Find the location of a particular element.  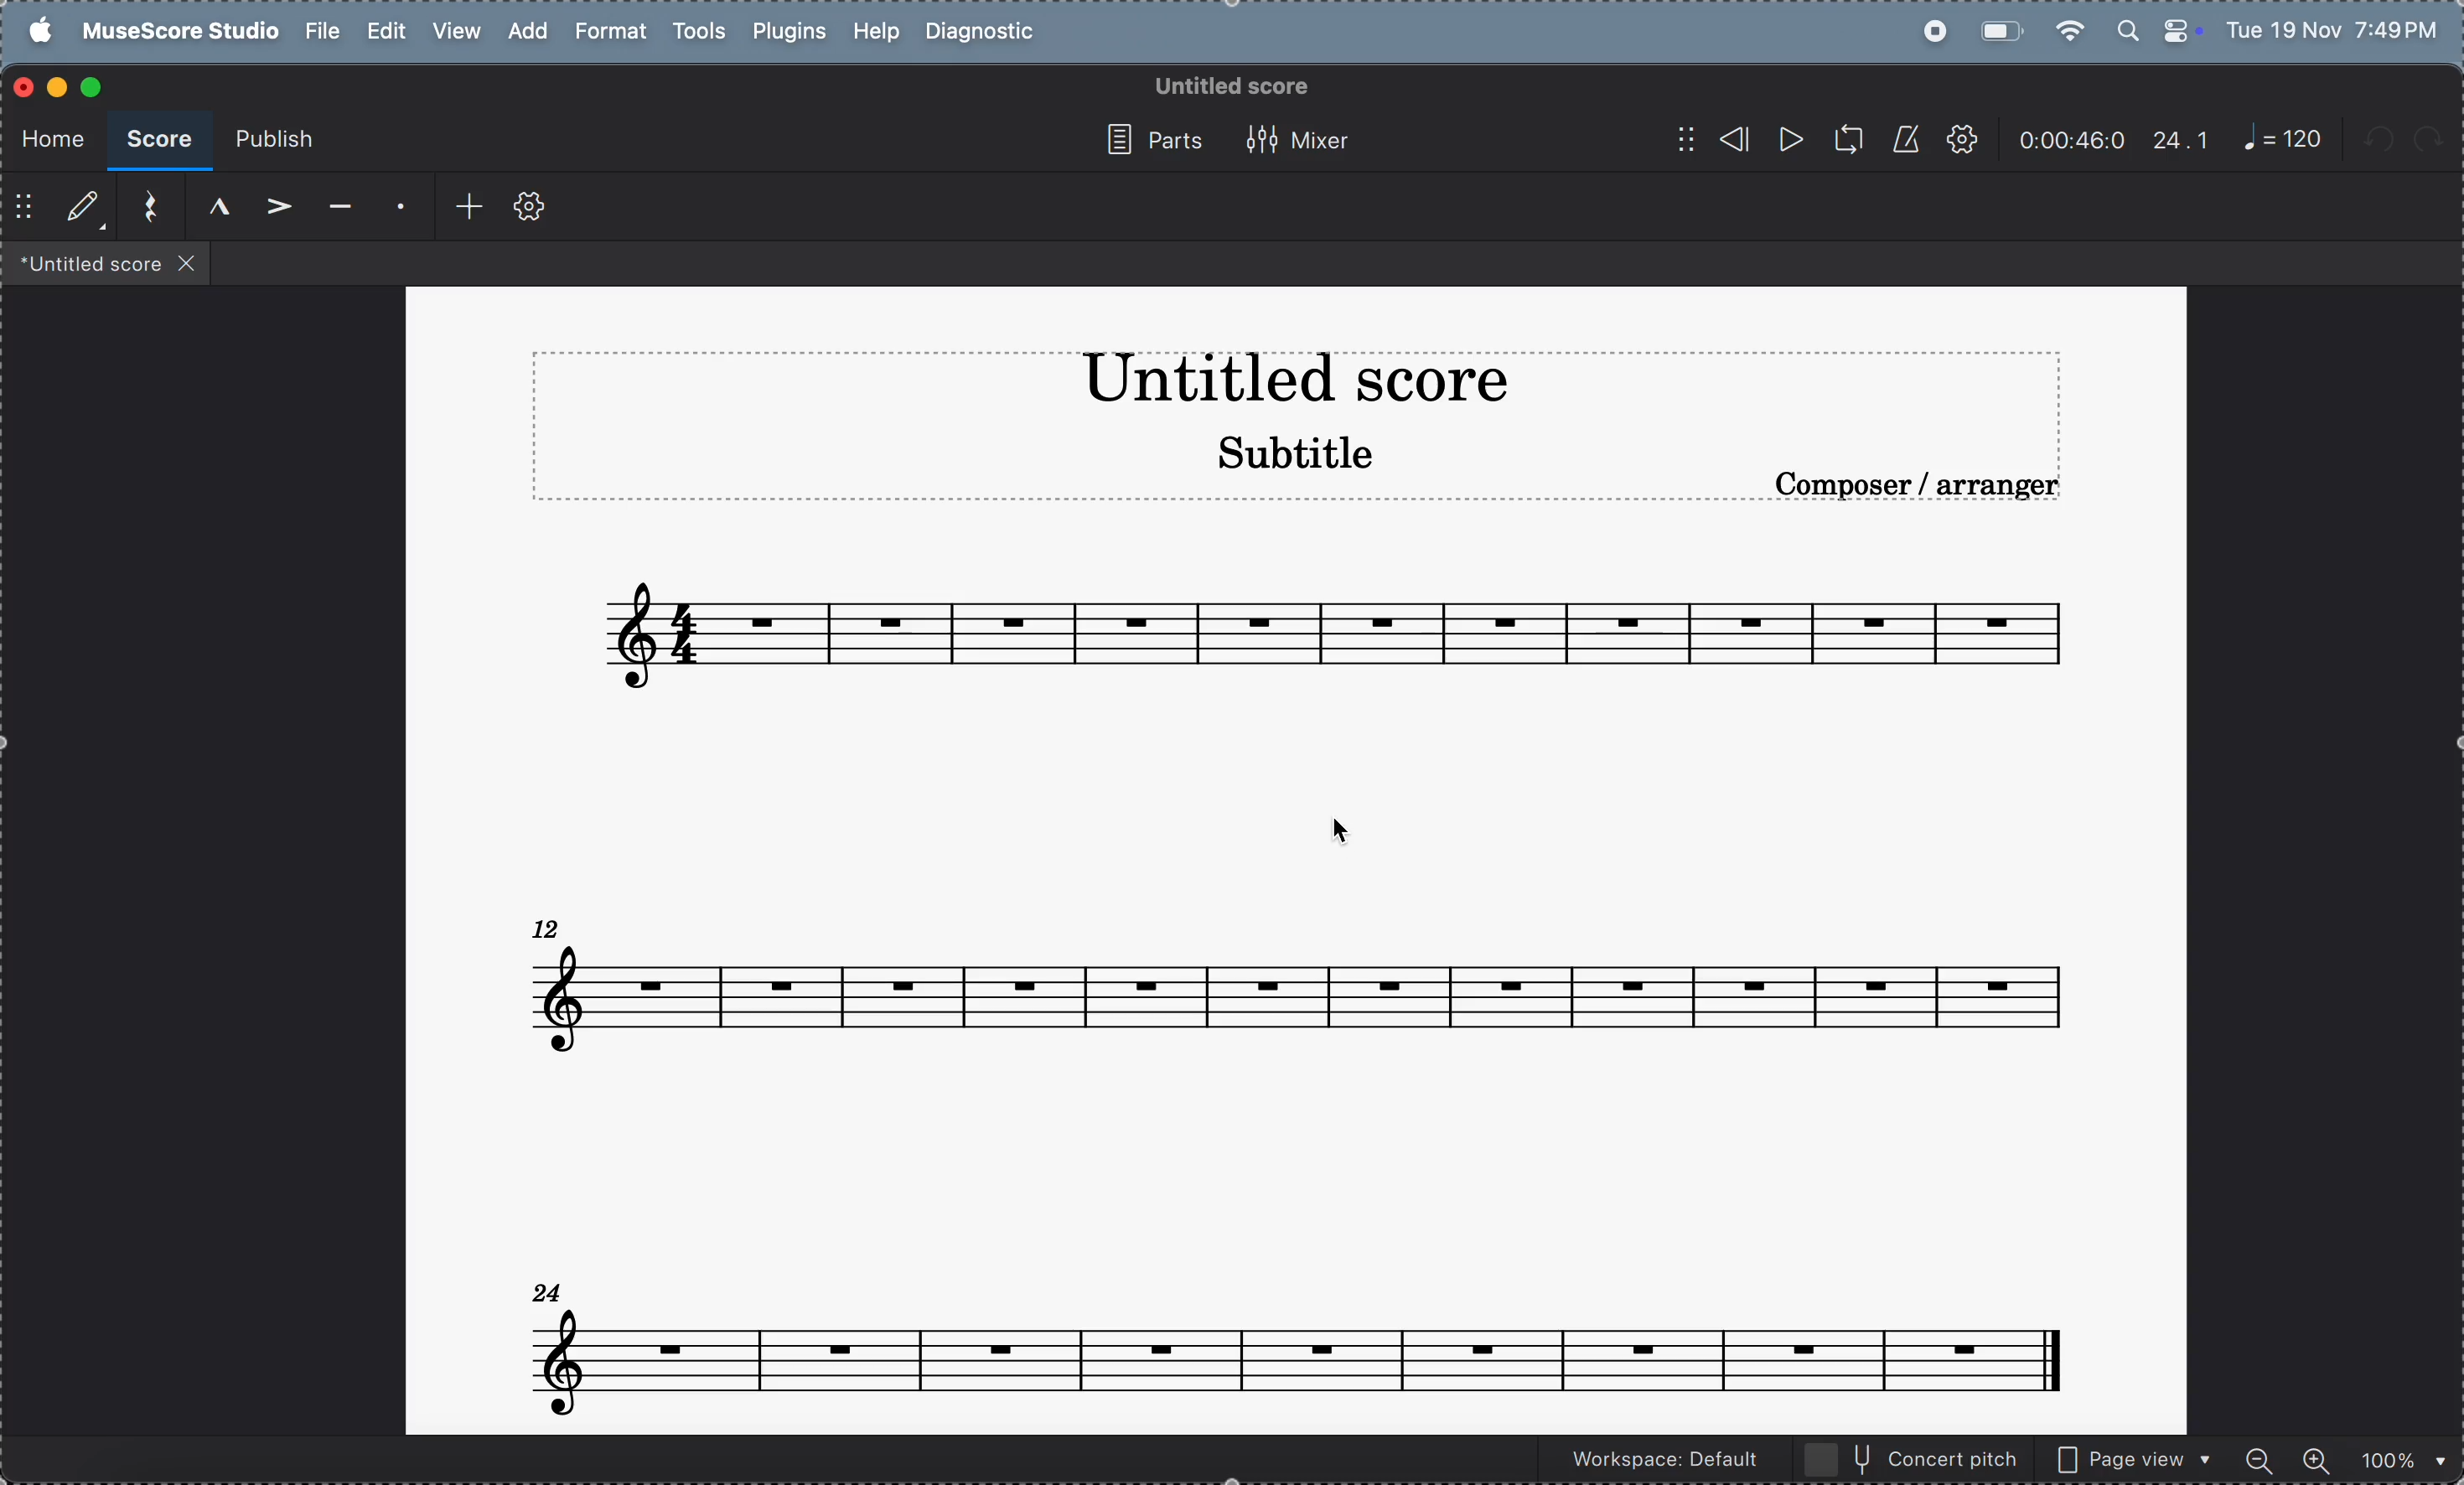

musescore studio is located at coordinates (175, 32).